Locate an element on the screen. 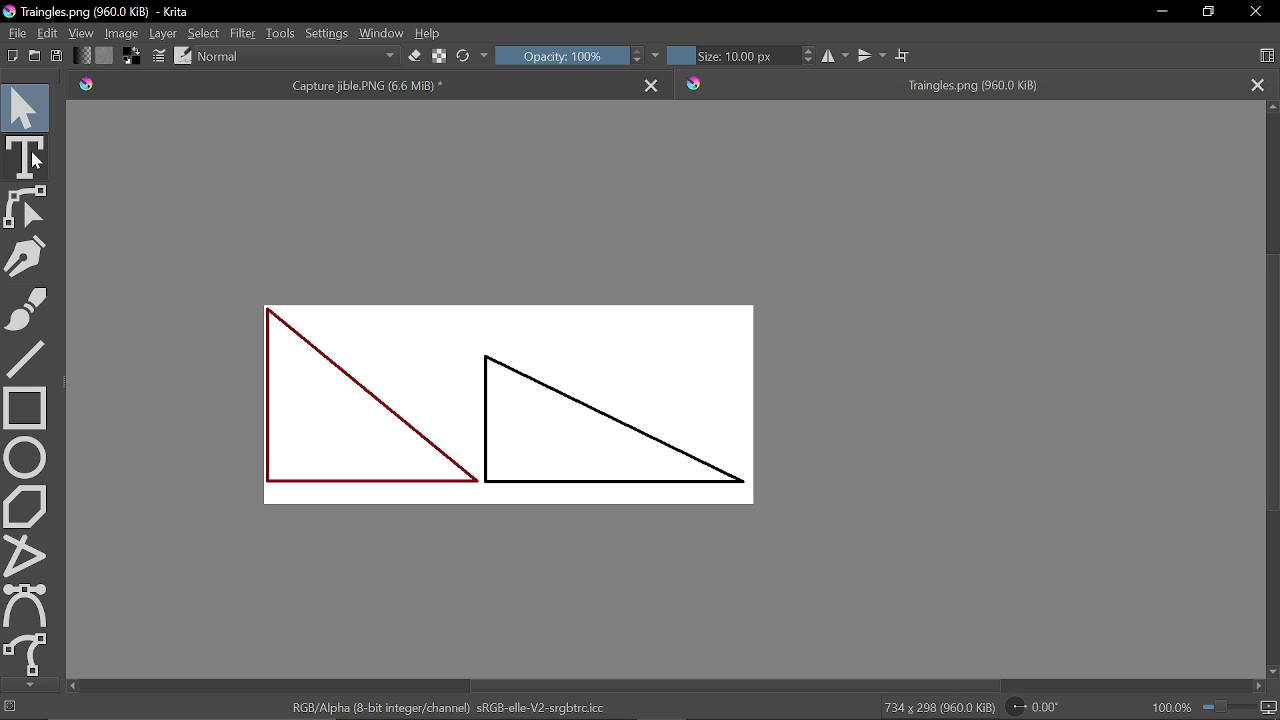 The width and height of the screenshot is (1280, 720). Ellipse tool is located at coordinates (25, 457).